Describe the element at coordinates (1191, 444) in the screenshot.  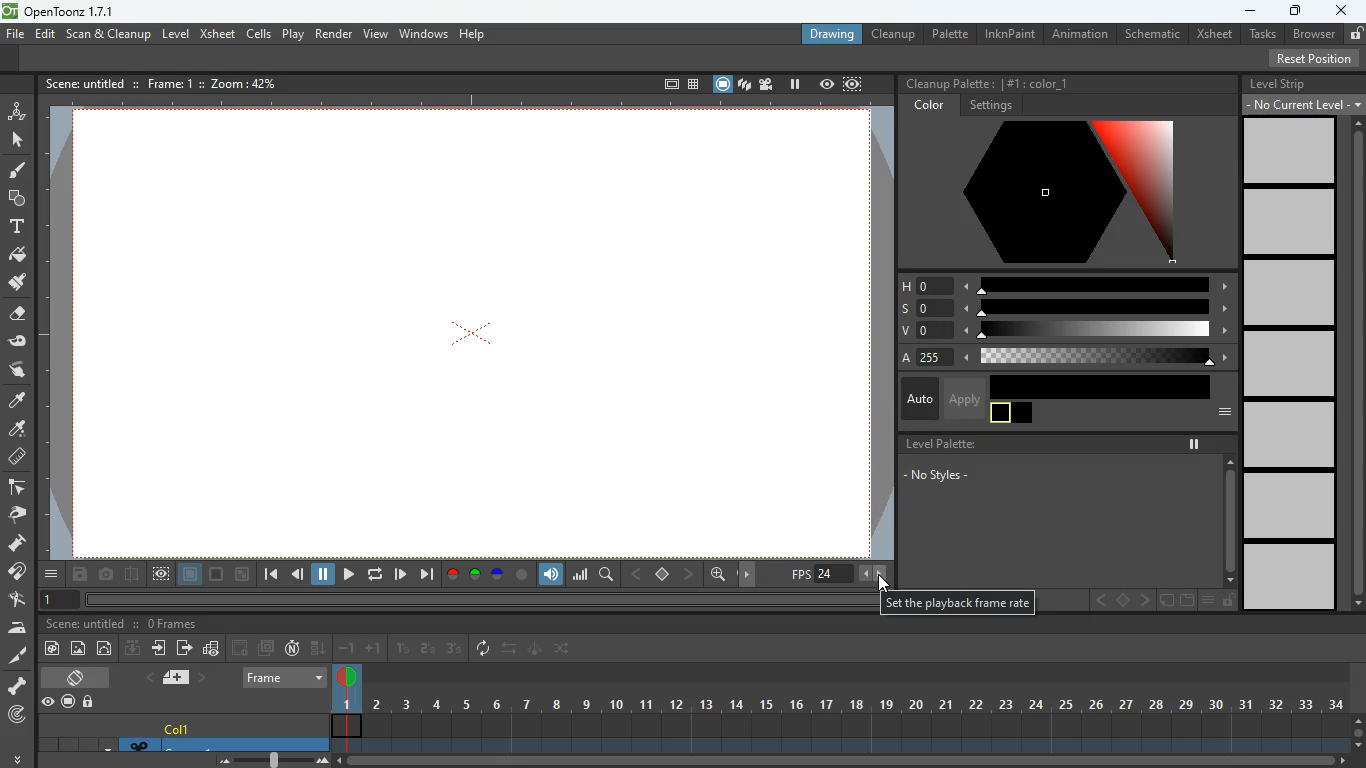
I see `pause` at that location.